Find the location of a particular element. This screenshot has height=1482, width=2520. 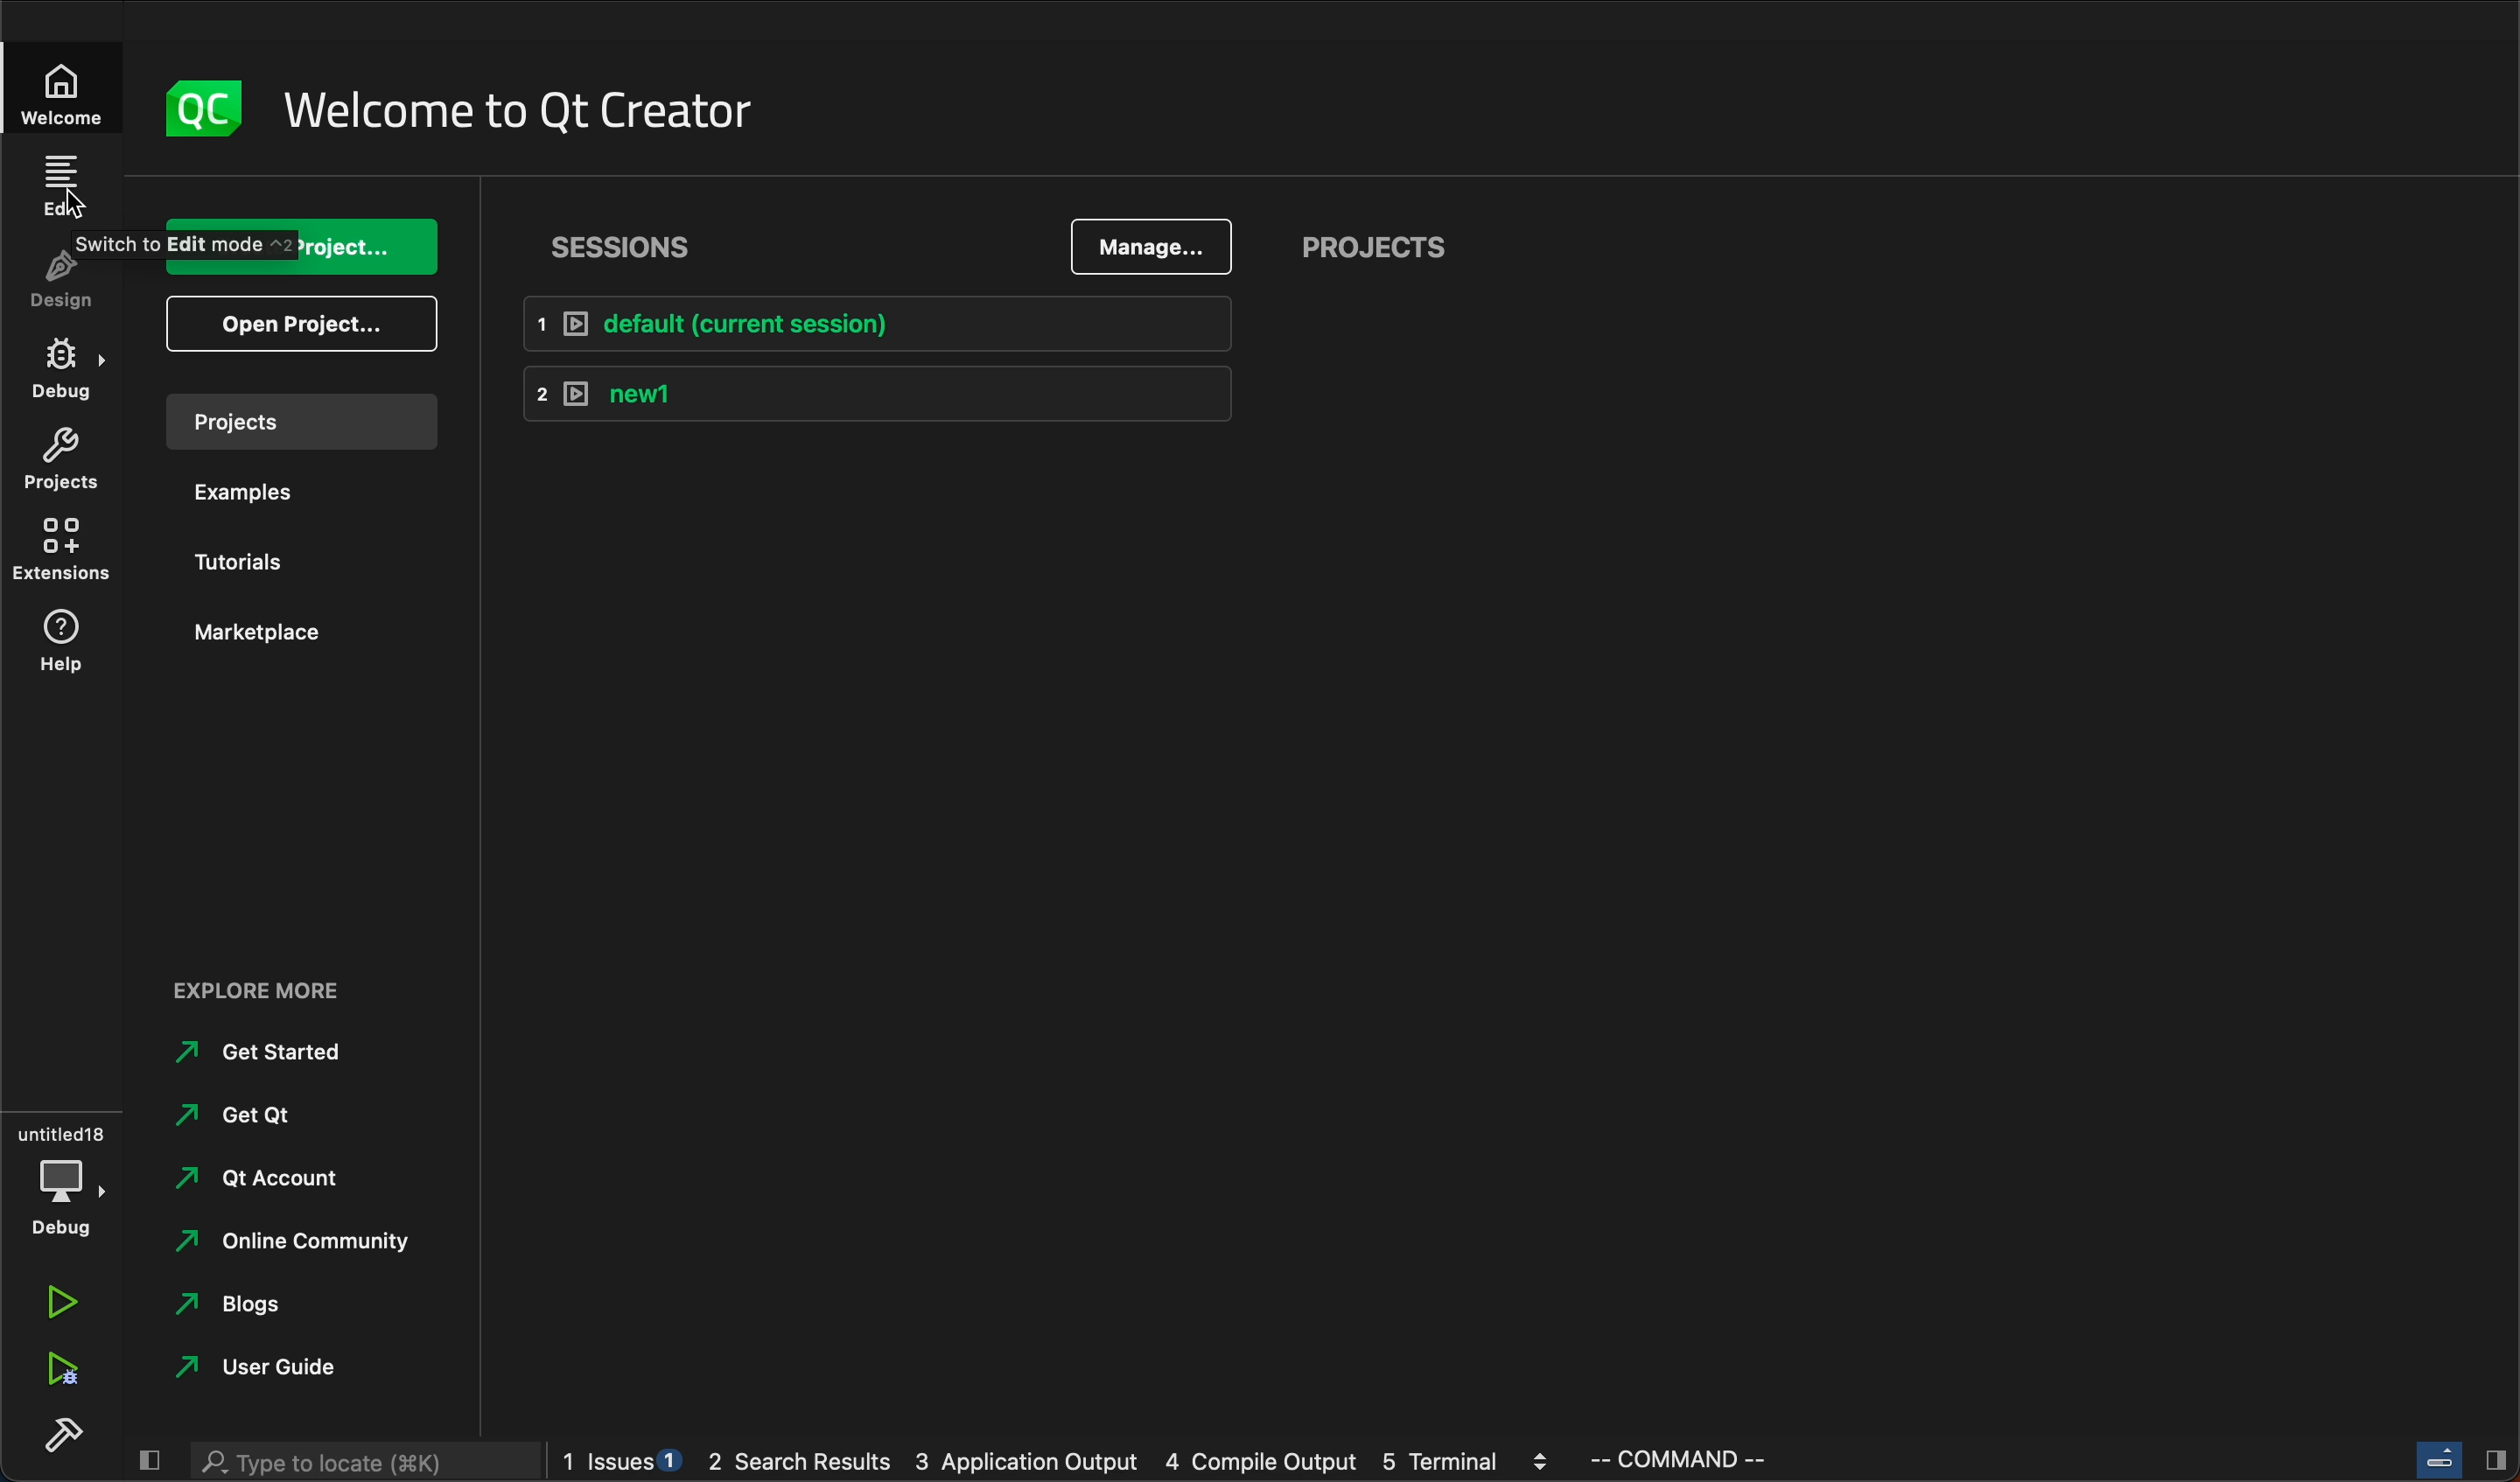

run debug is located at coordinates (62, 1366).